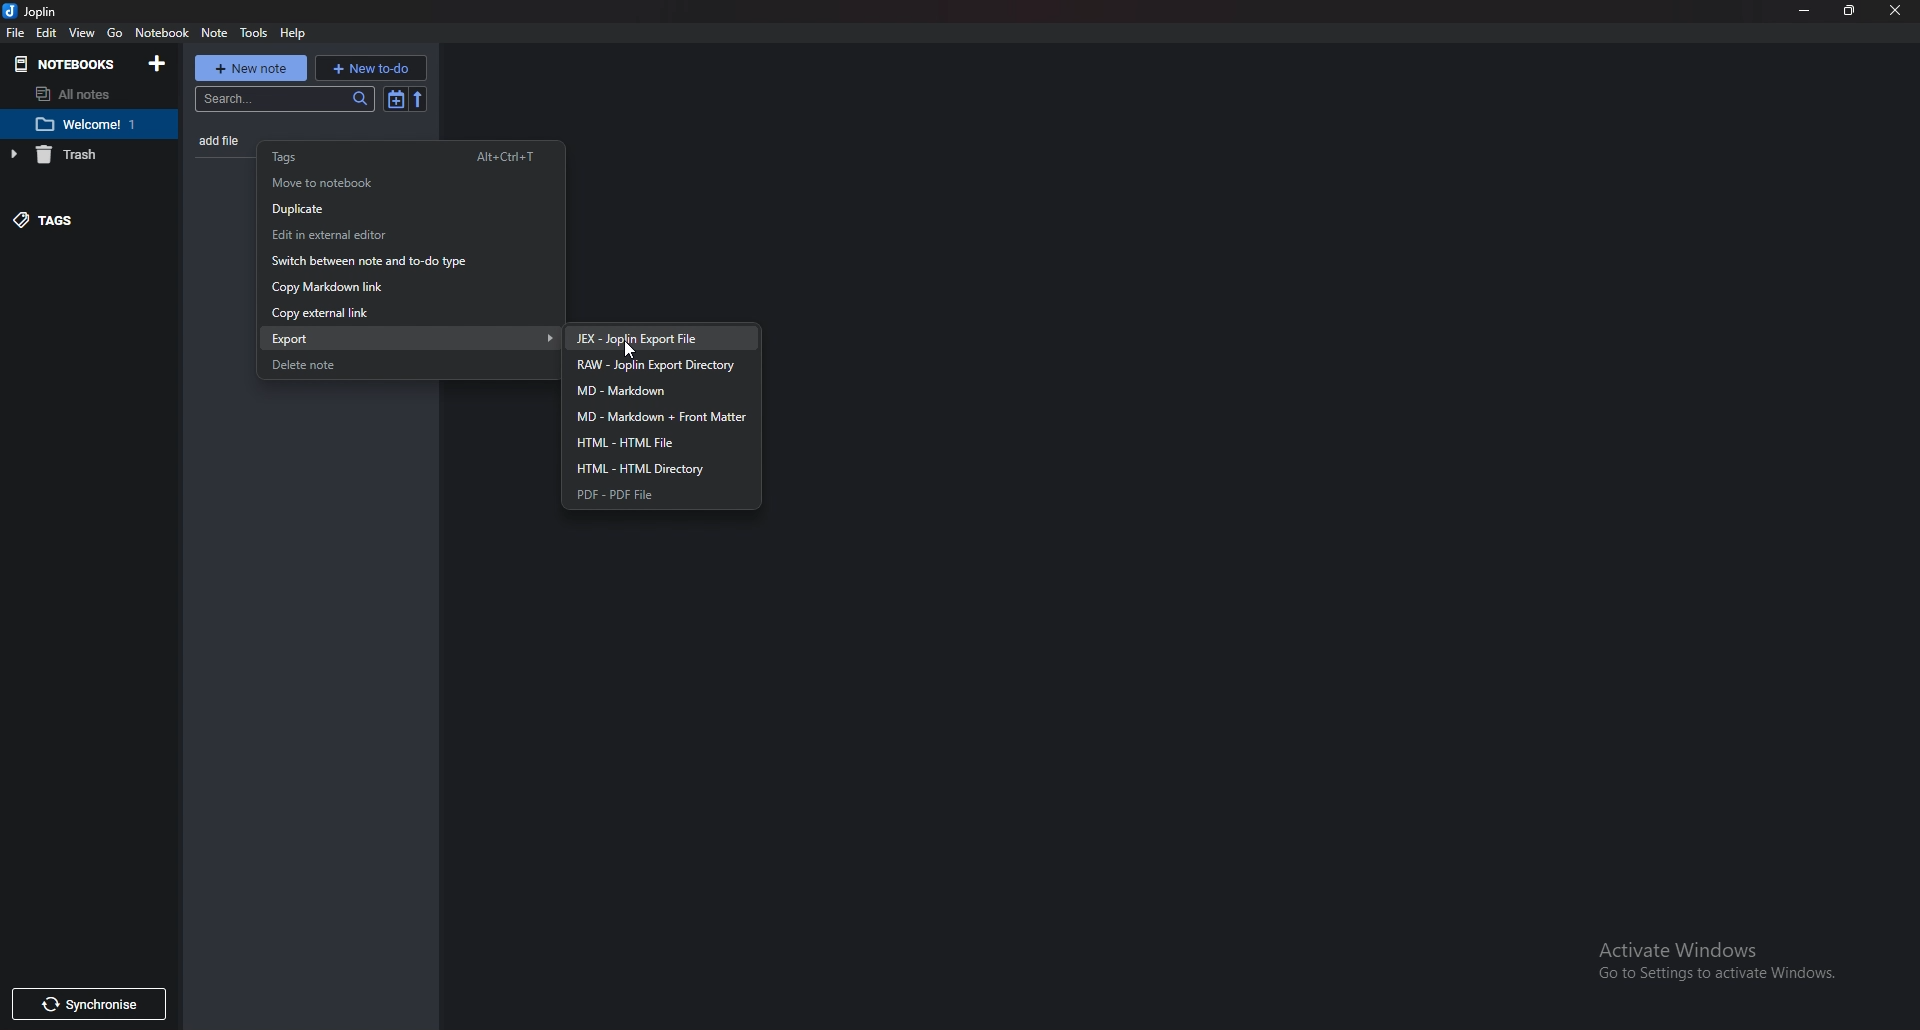 This screenshot has width=1920, height=1030. Describe the element at coordinates (282, 101) in the screenshot. I see `search` at that location.